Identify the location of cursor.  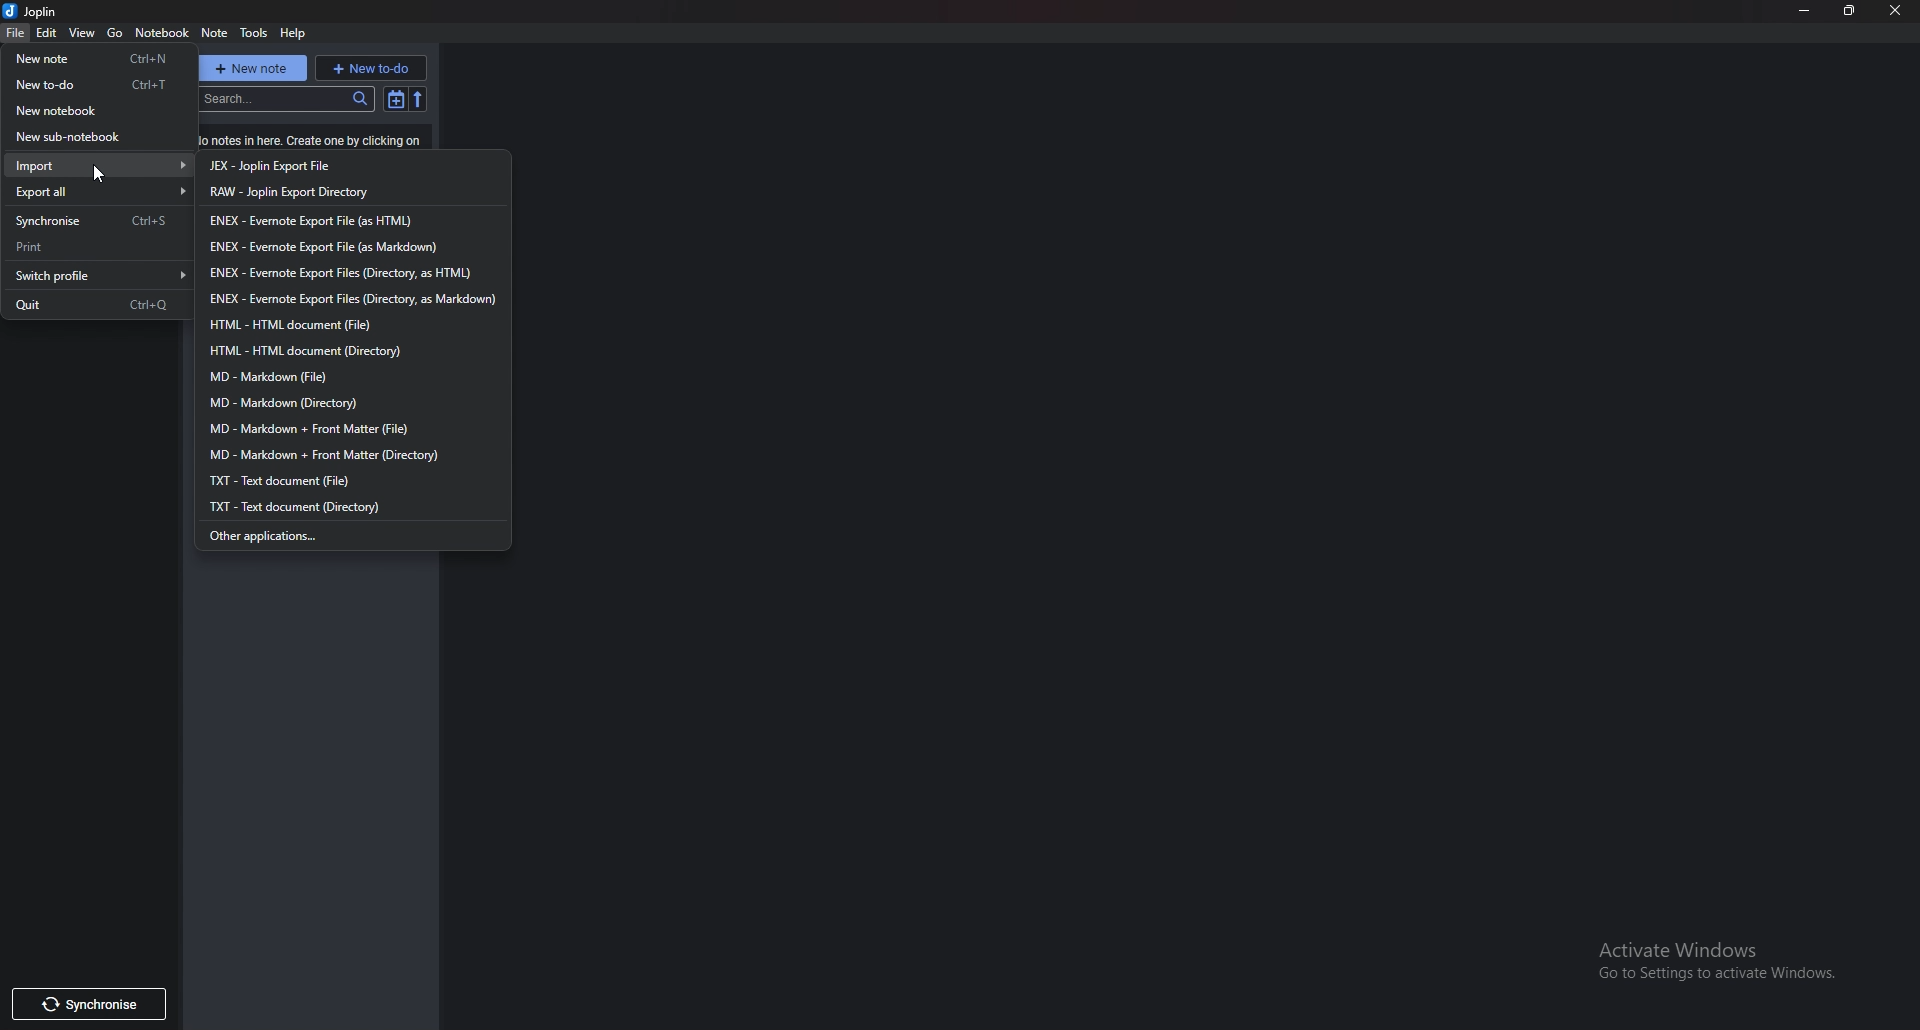
(101, 175).